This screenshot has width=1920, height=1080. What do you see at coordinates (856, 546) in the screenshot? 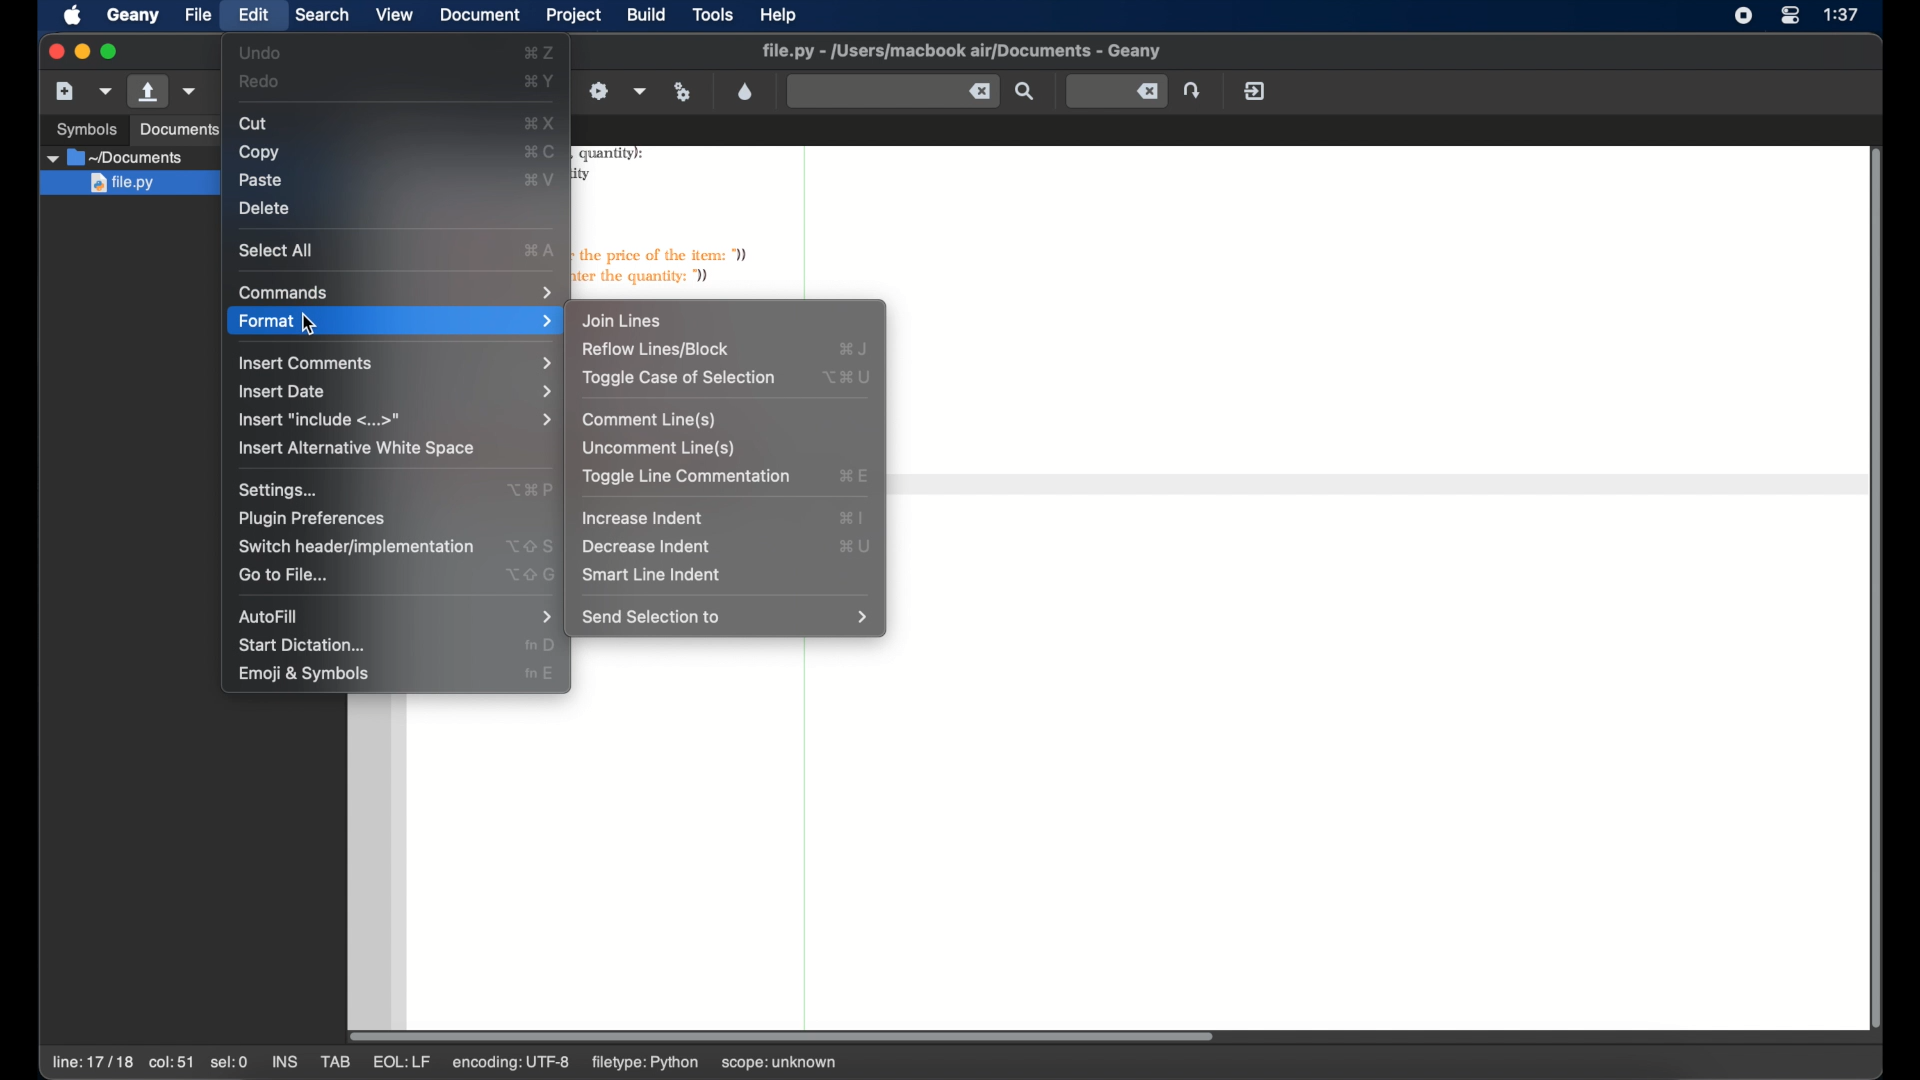
I see `decrease indent shortcut` at bounding box center [856, 546].